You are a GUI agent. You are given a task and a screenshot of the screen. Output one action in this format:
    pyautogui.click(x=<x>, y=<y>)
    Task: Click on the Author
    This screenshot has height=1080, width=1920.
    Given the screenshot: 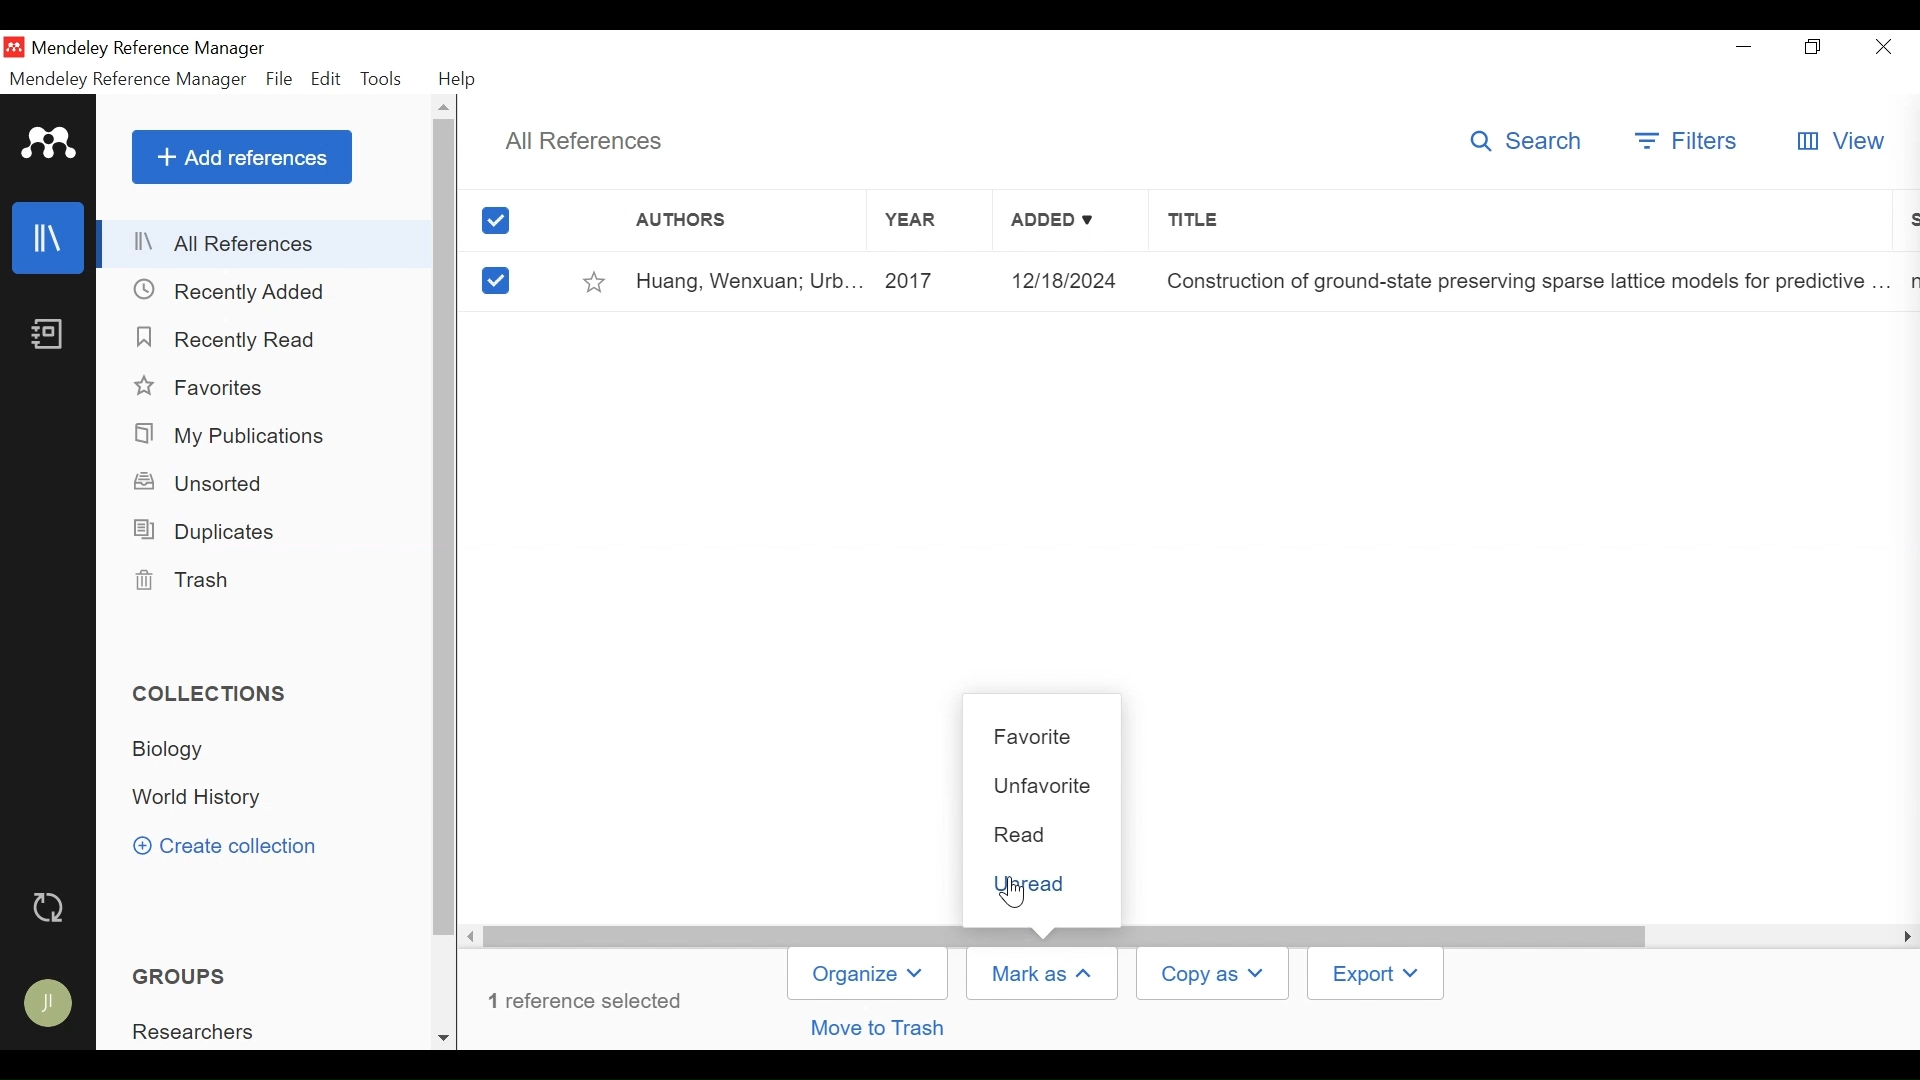 What is the action you would take?
    pyautogui.click(x=749, y=283)
    